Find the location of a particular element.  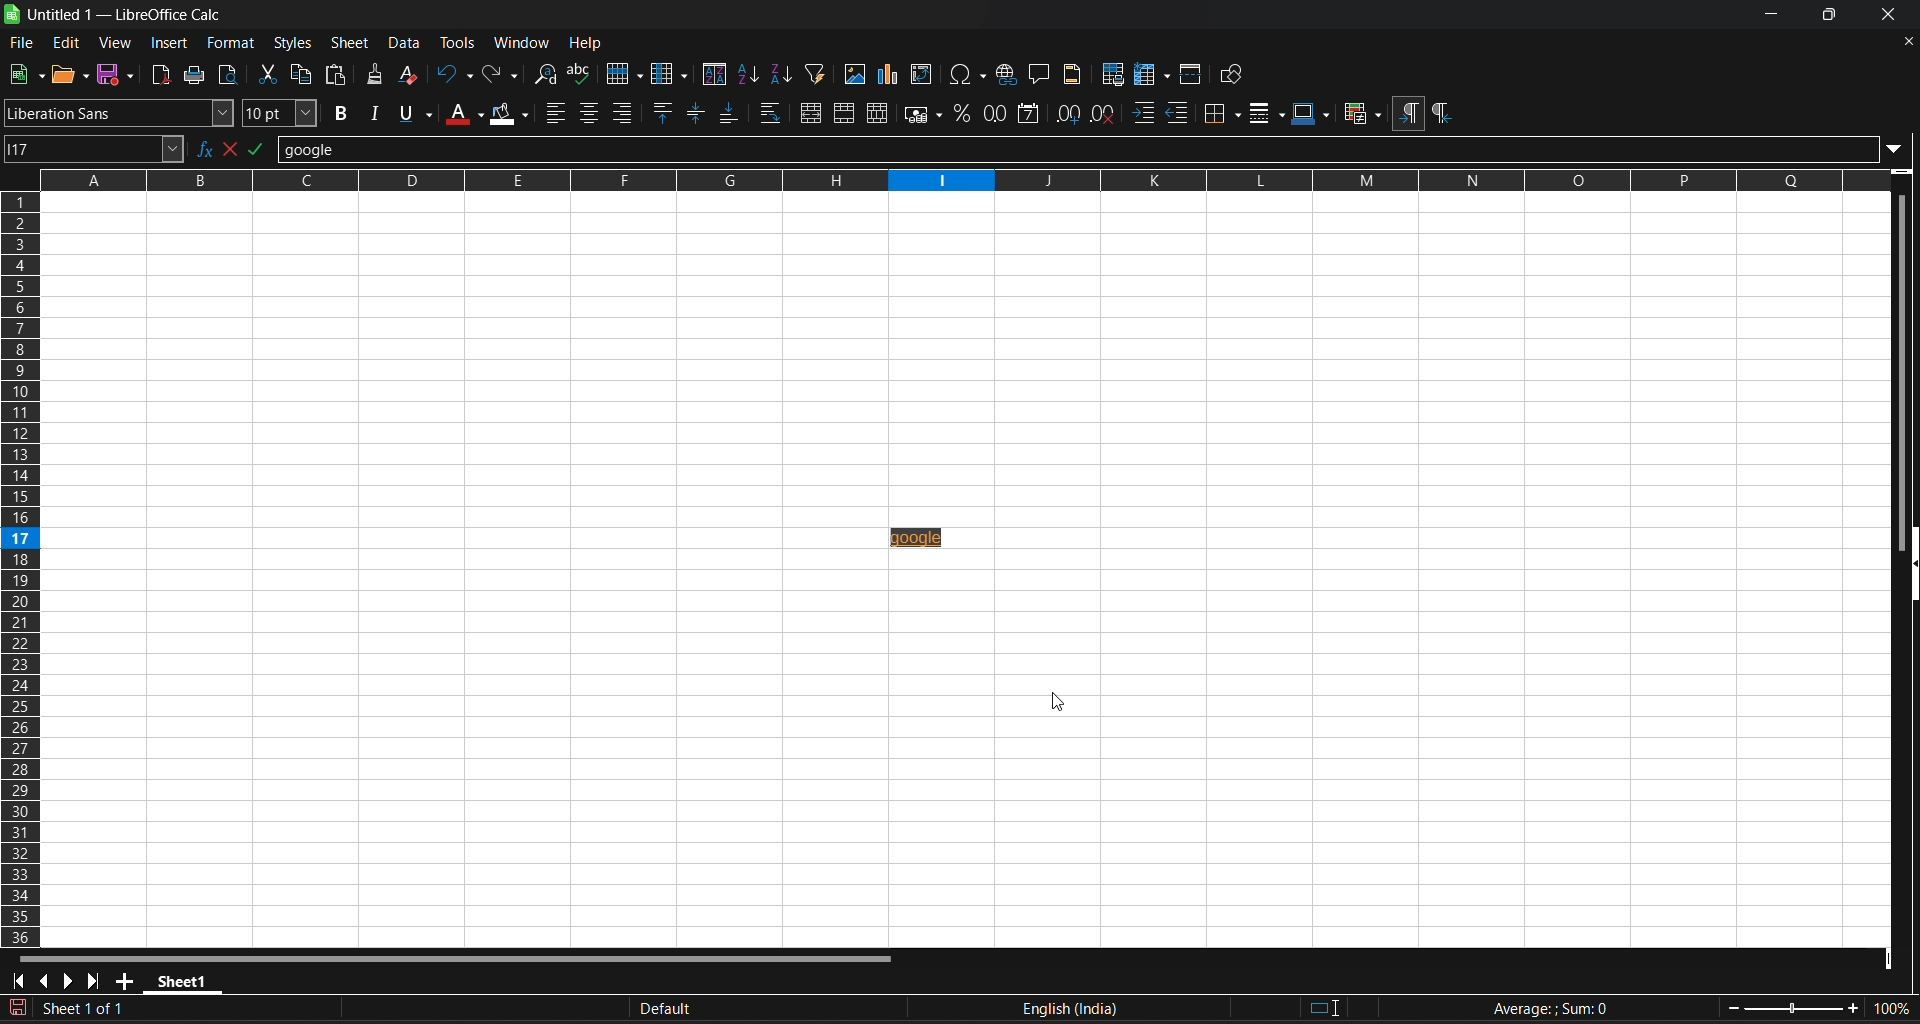

increase indent is located at coordinates (1144, 115).